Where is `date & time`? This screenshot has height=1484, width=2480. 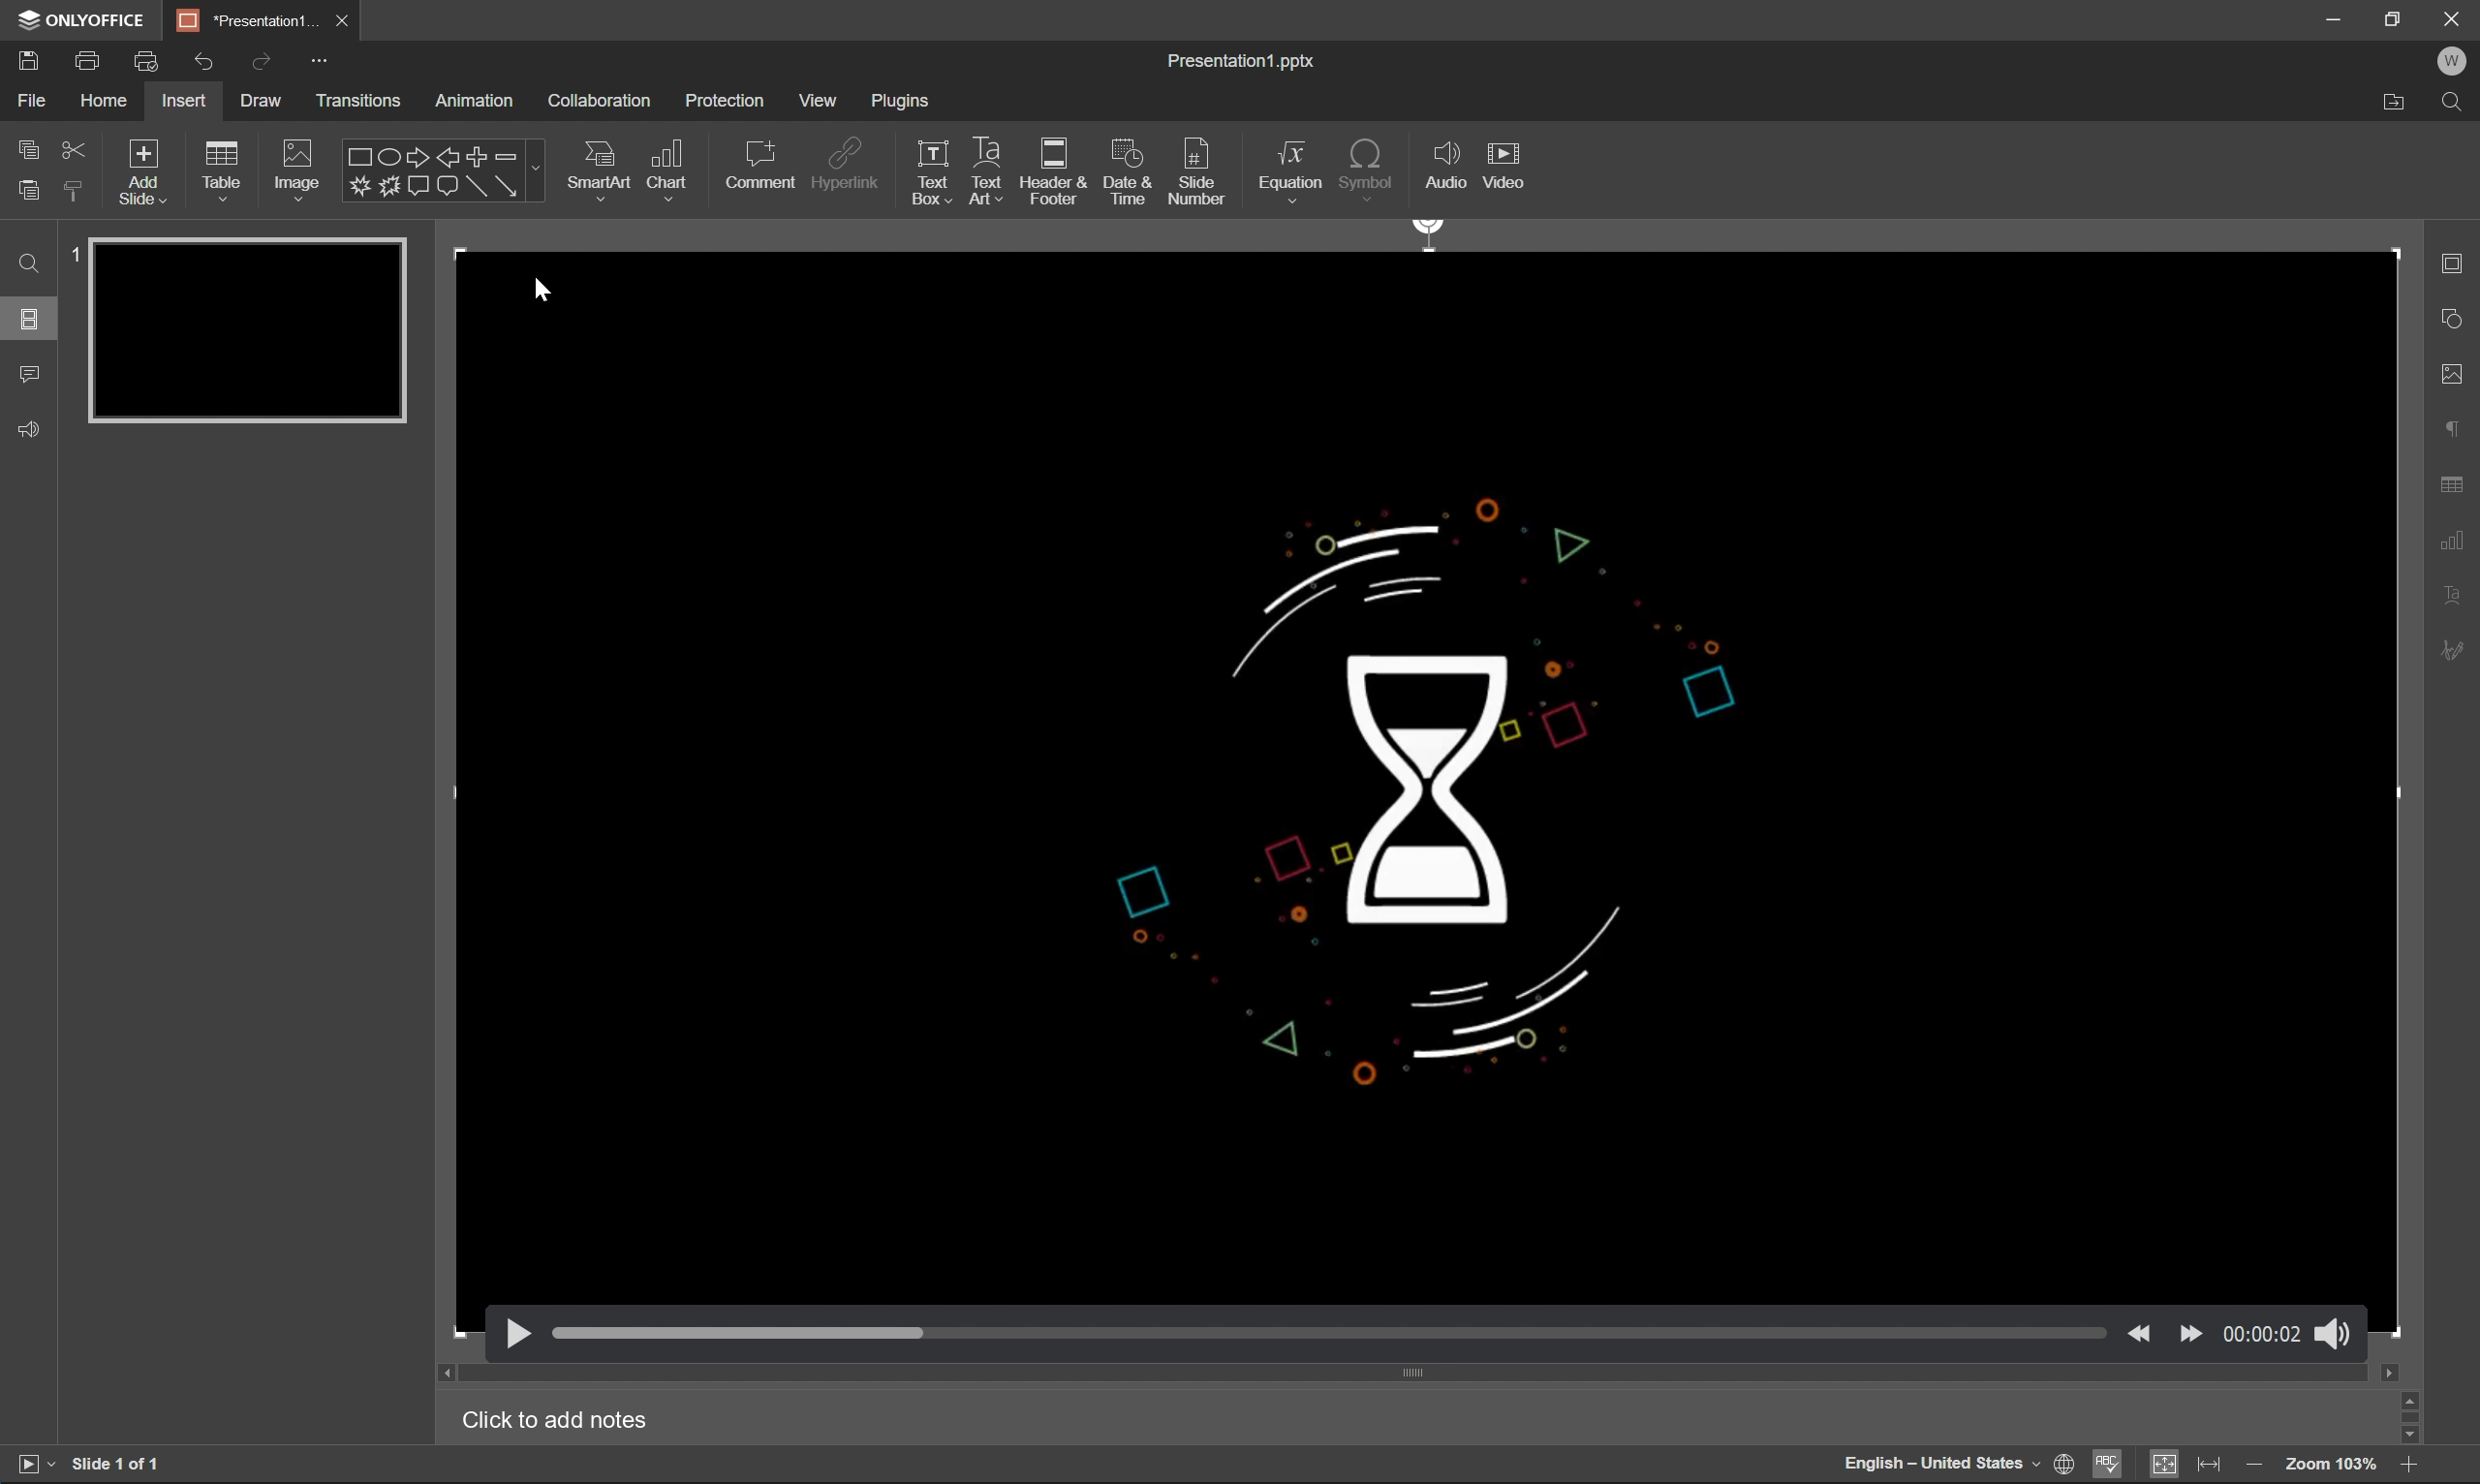 date & time is located at coordinates (1127, 173).